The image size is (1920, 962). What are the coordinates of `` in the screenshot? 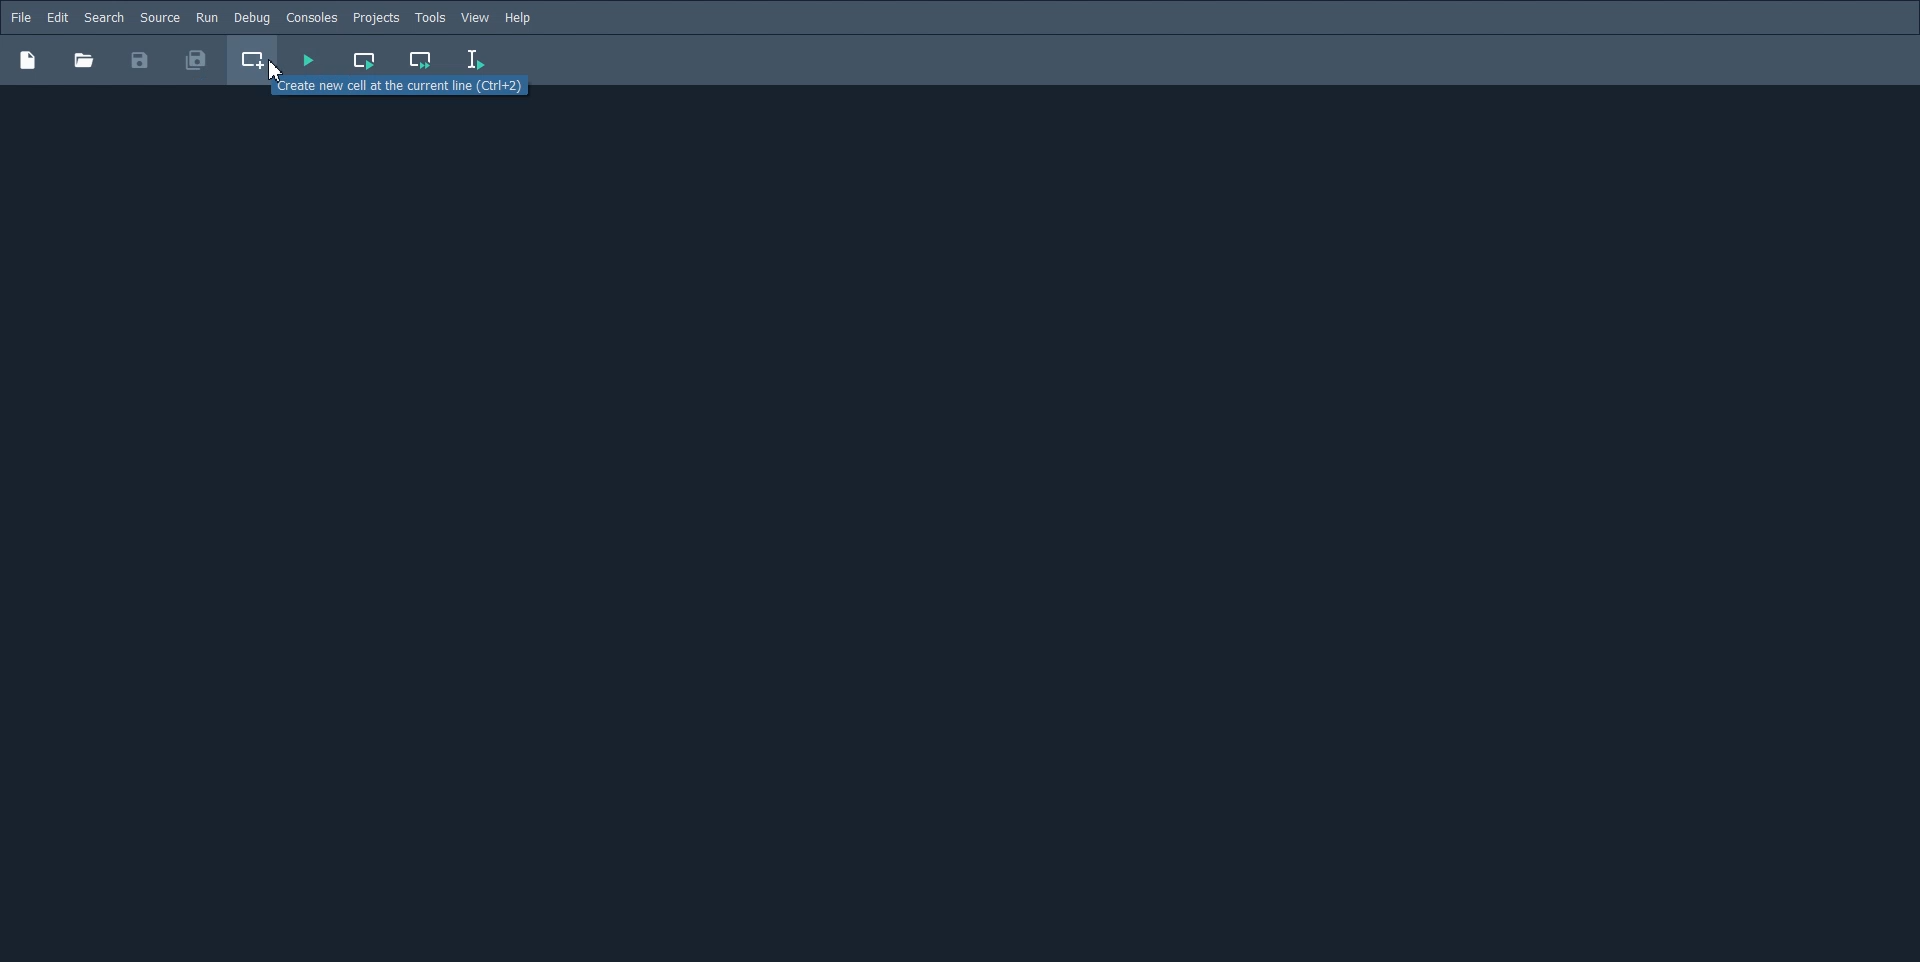 It's located at (83, 60).